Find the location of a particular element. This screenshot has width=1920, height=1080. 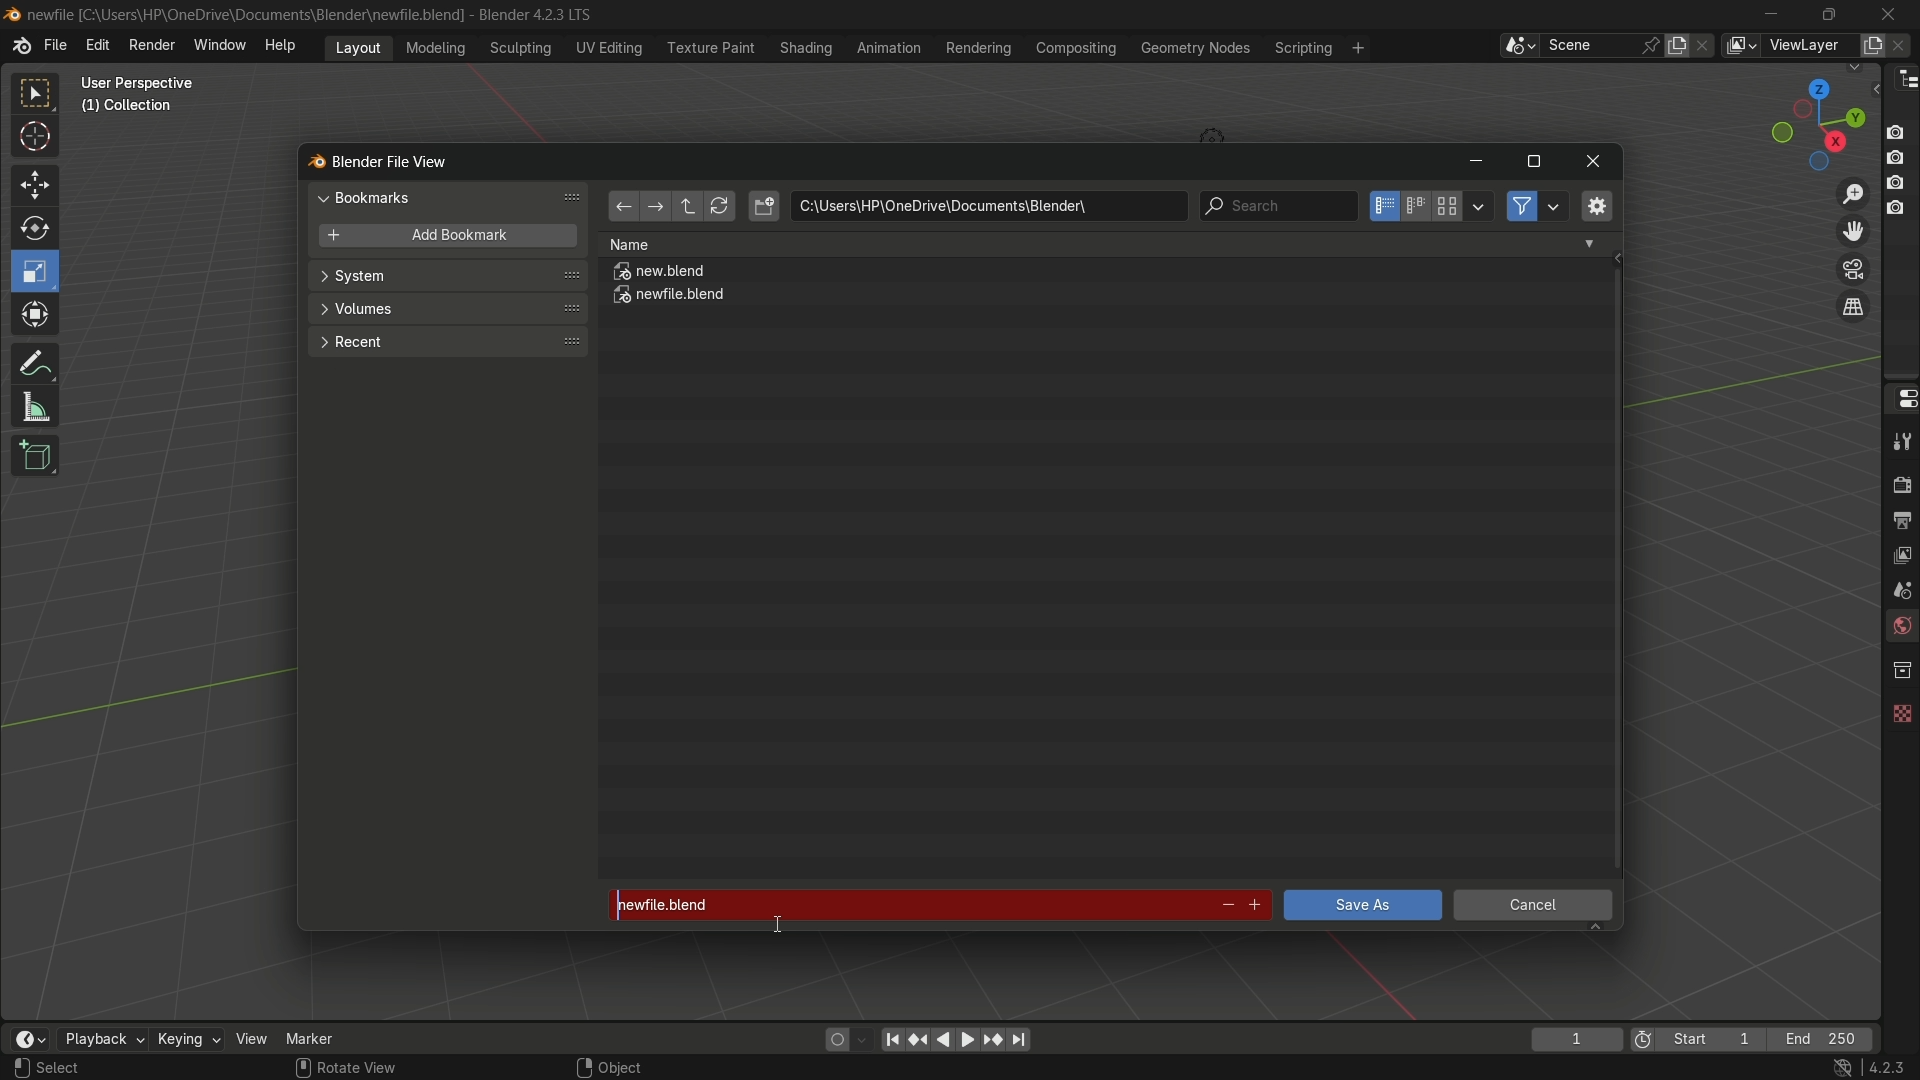

Buttons is located at coordinates (1903, 168).